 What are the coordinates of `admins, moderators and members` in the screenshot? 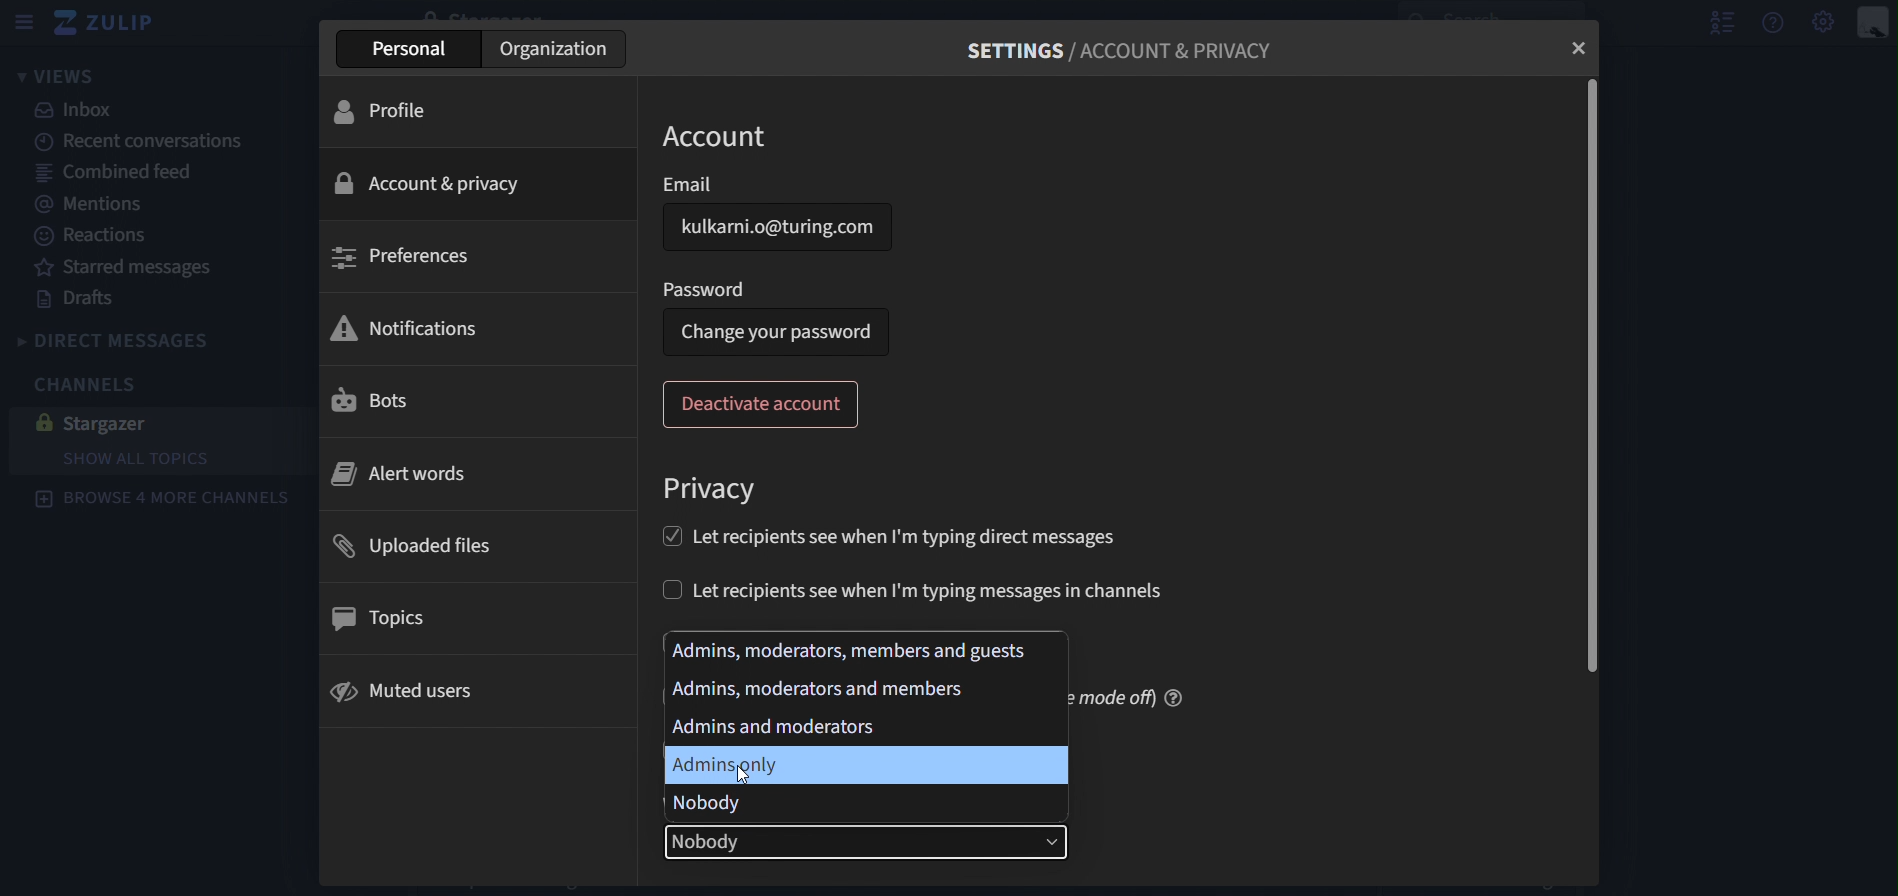 It's located at (848, 648).